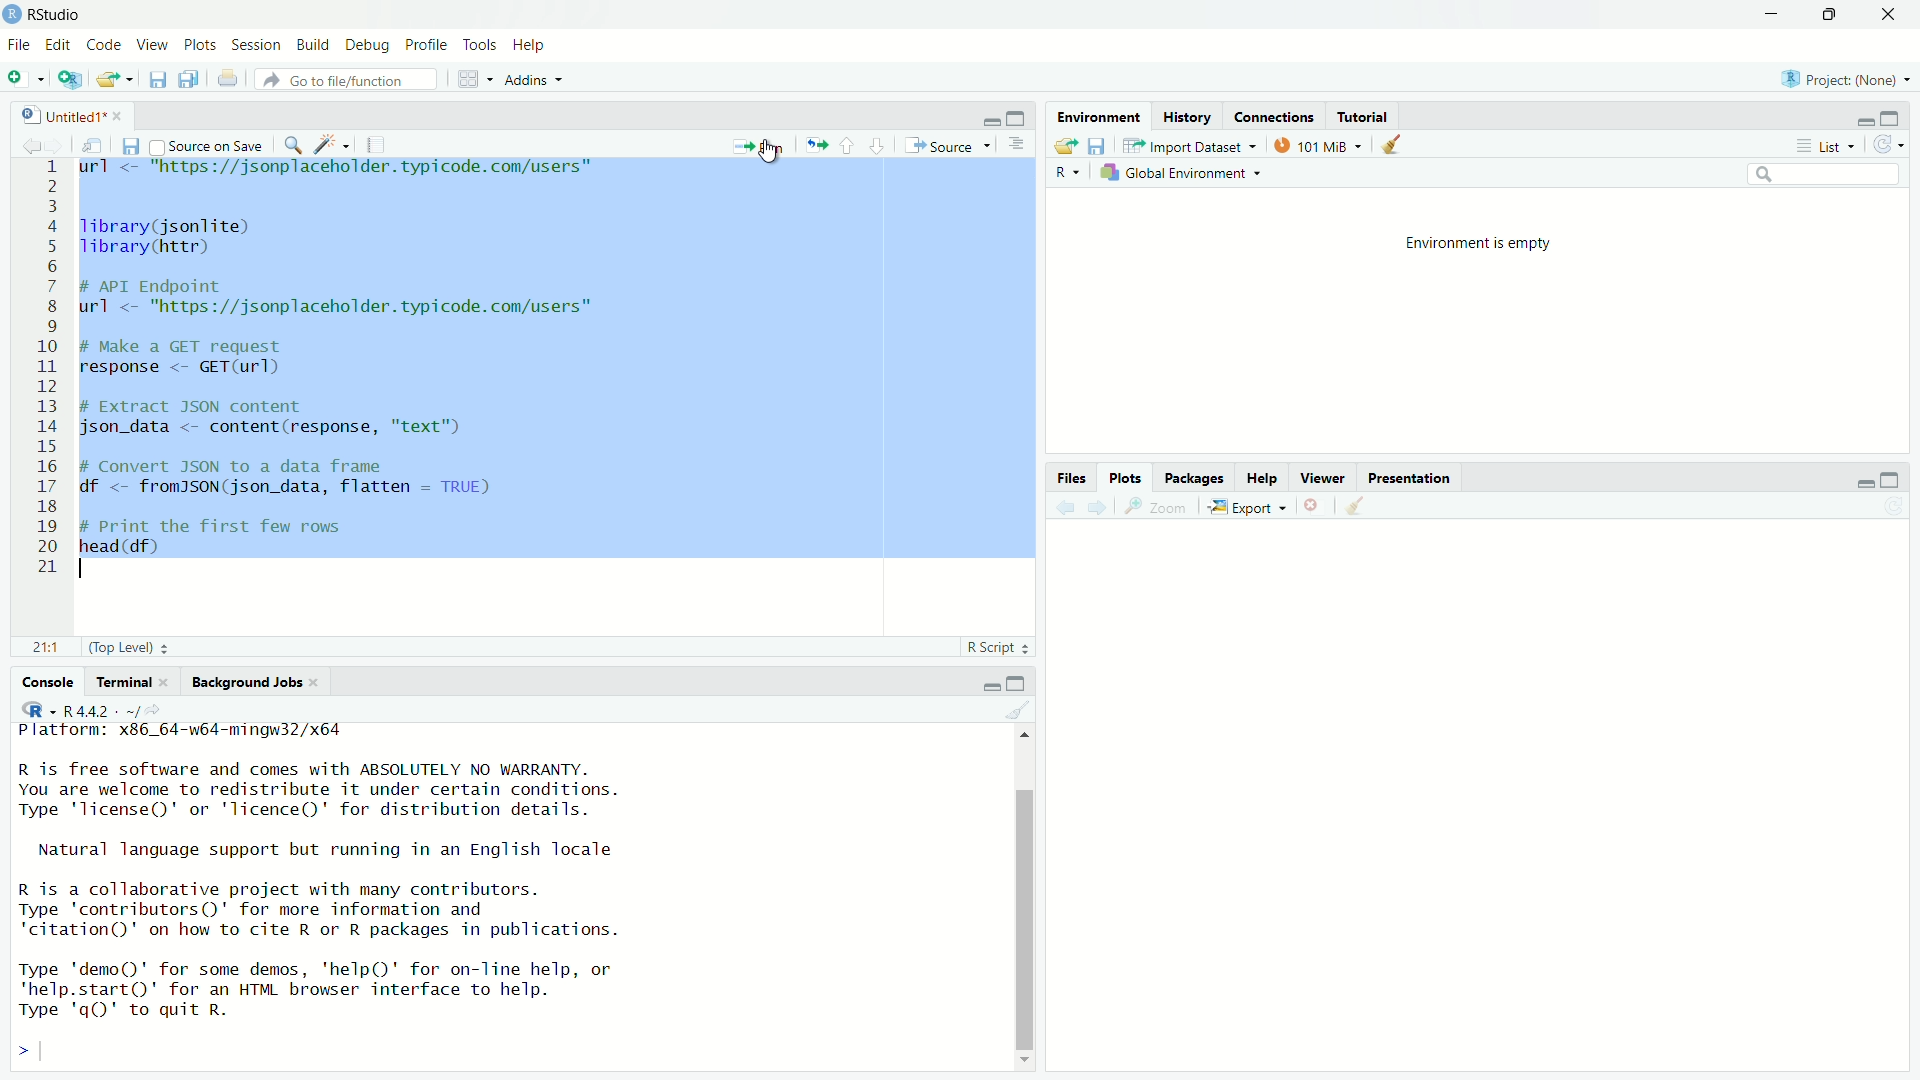 The width and height of the screenshot is (1920, 1080). I want to click on Packages, so click(1196, 480).